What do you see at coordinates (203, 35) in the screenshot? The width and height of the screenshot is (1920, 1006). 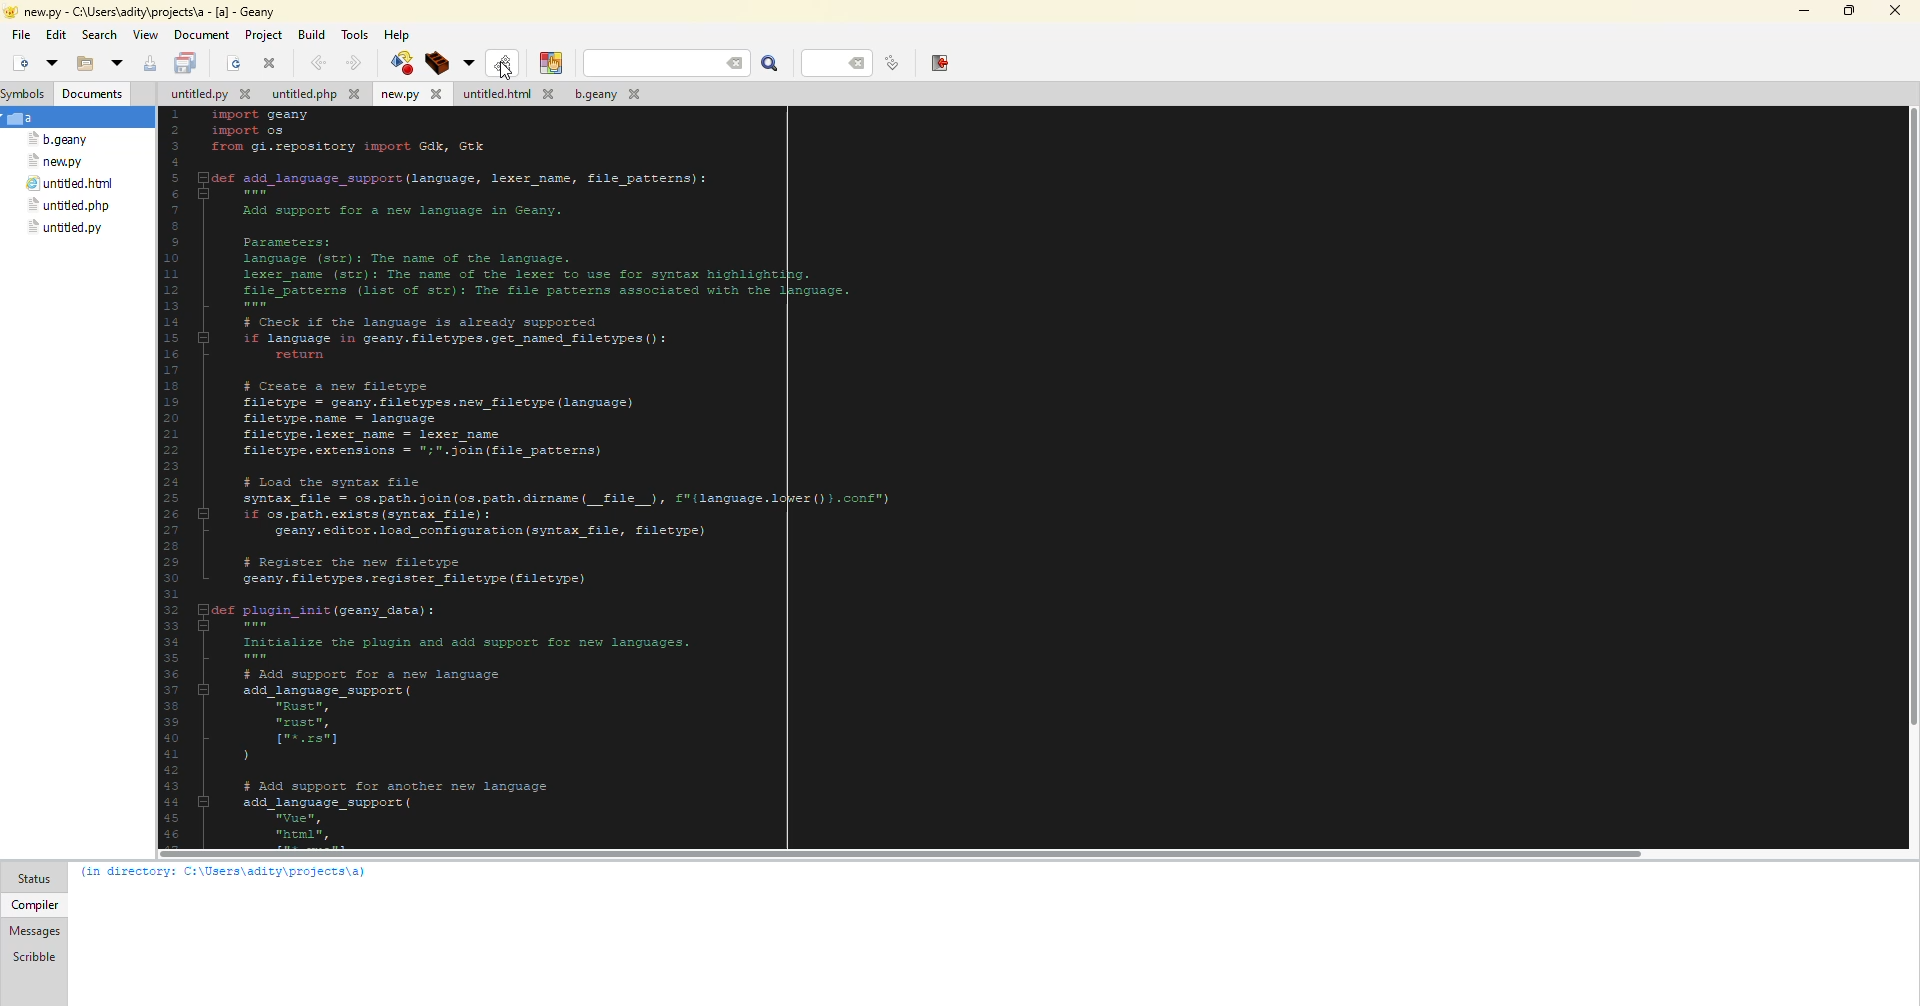 I see `document` at bounding box center [203, 35].